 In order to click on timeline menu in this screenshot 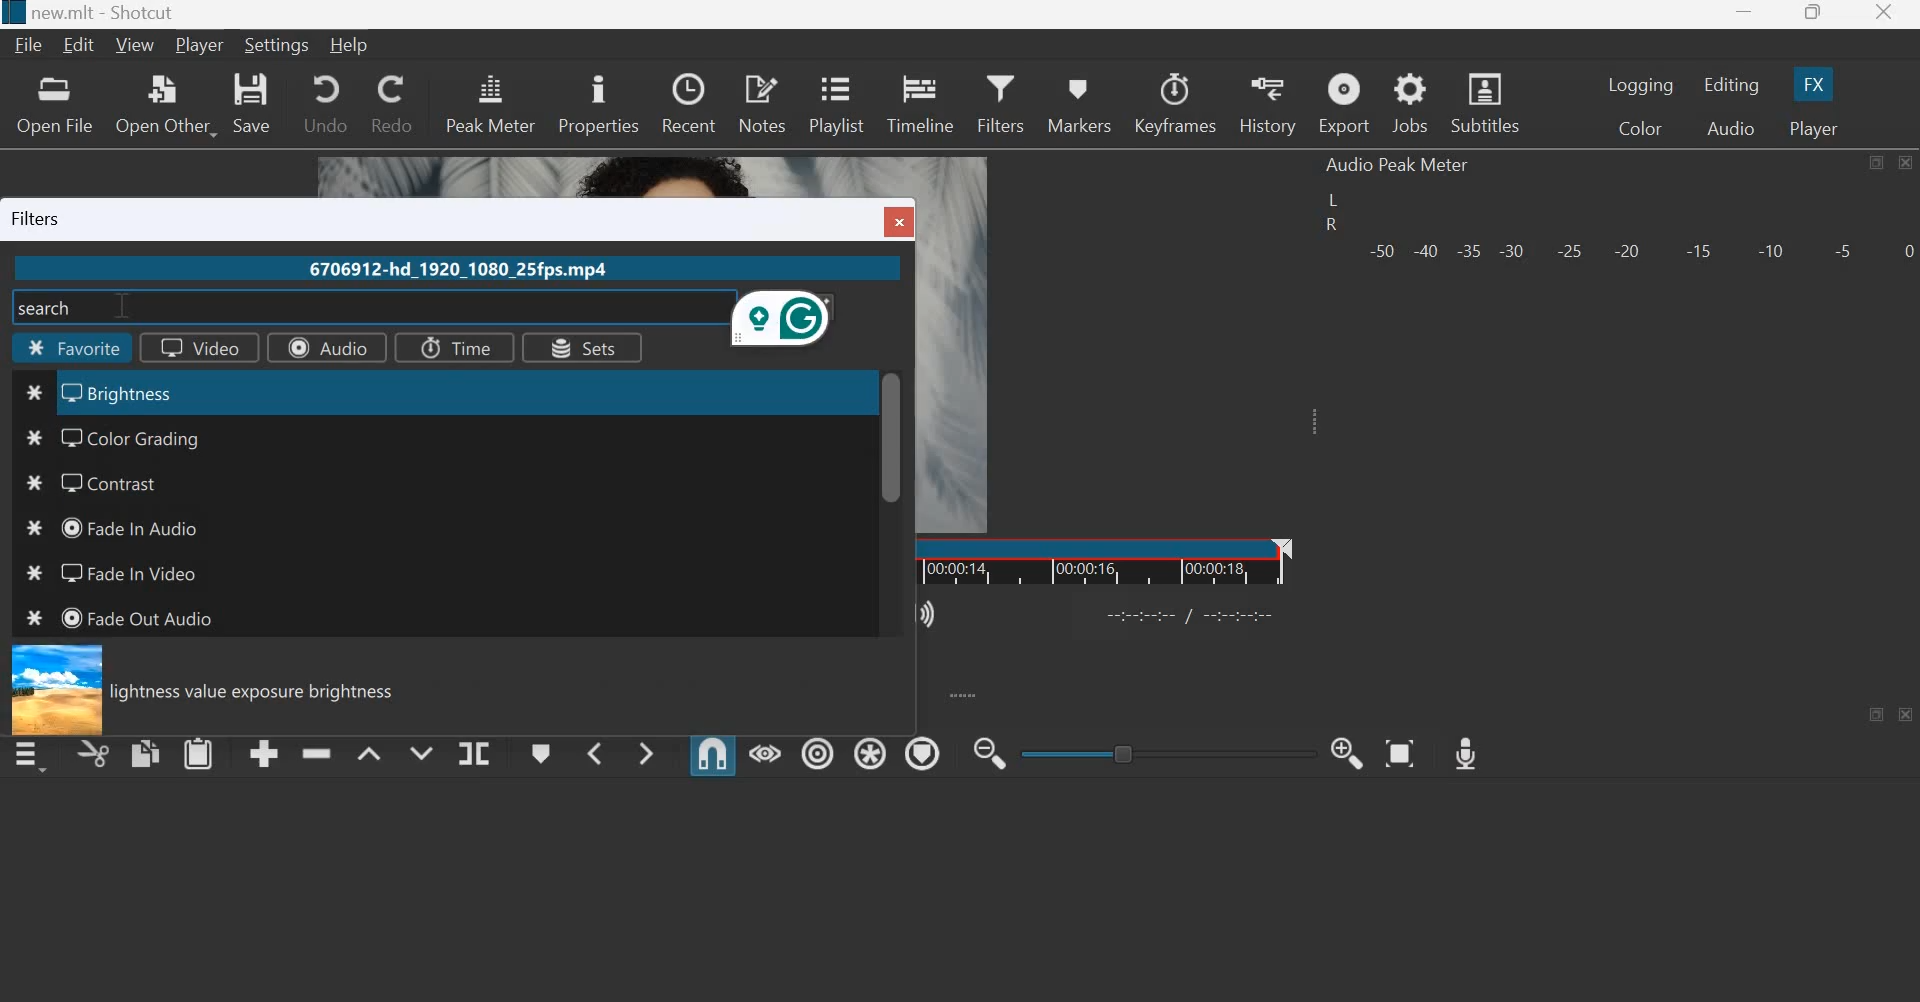, I will do `click(34, 755)`.